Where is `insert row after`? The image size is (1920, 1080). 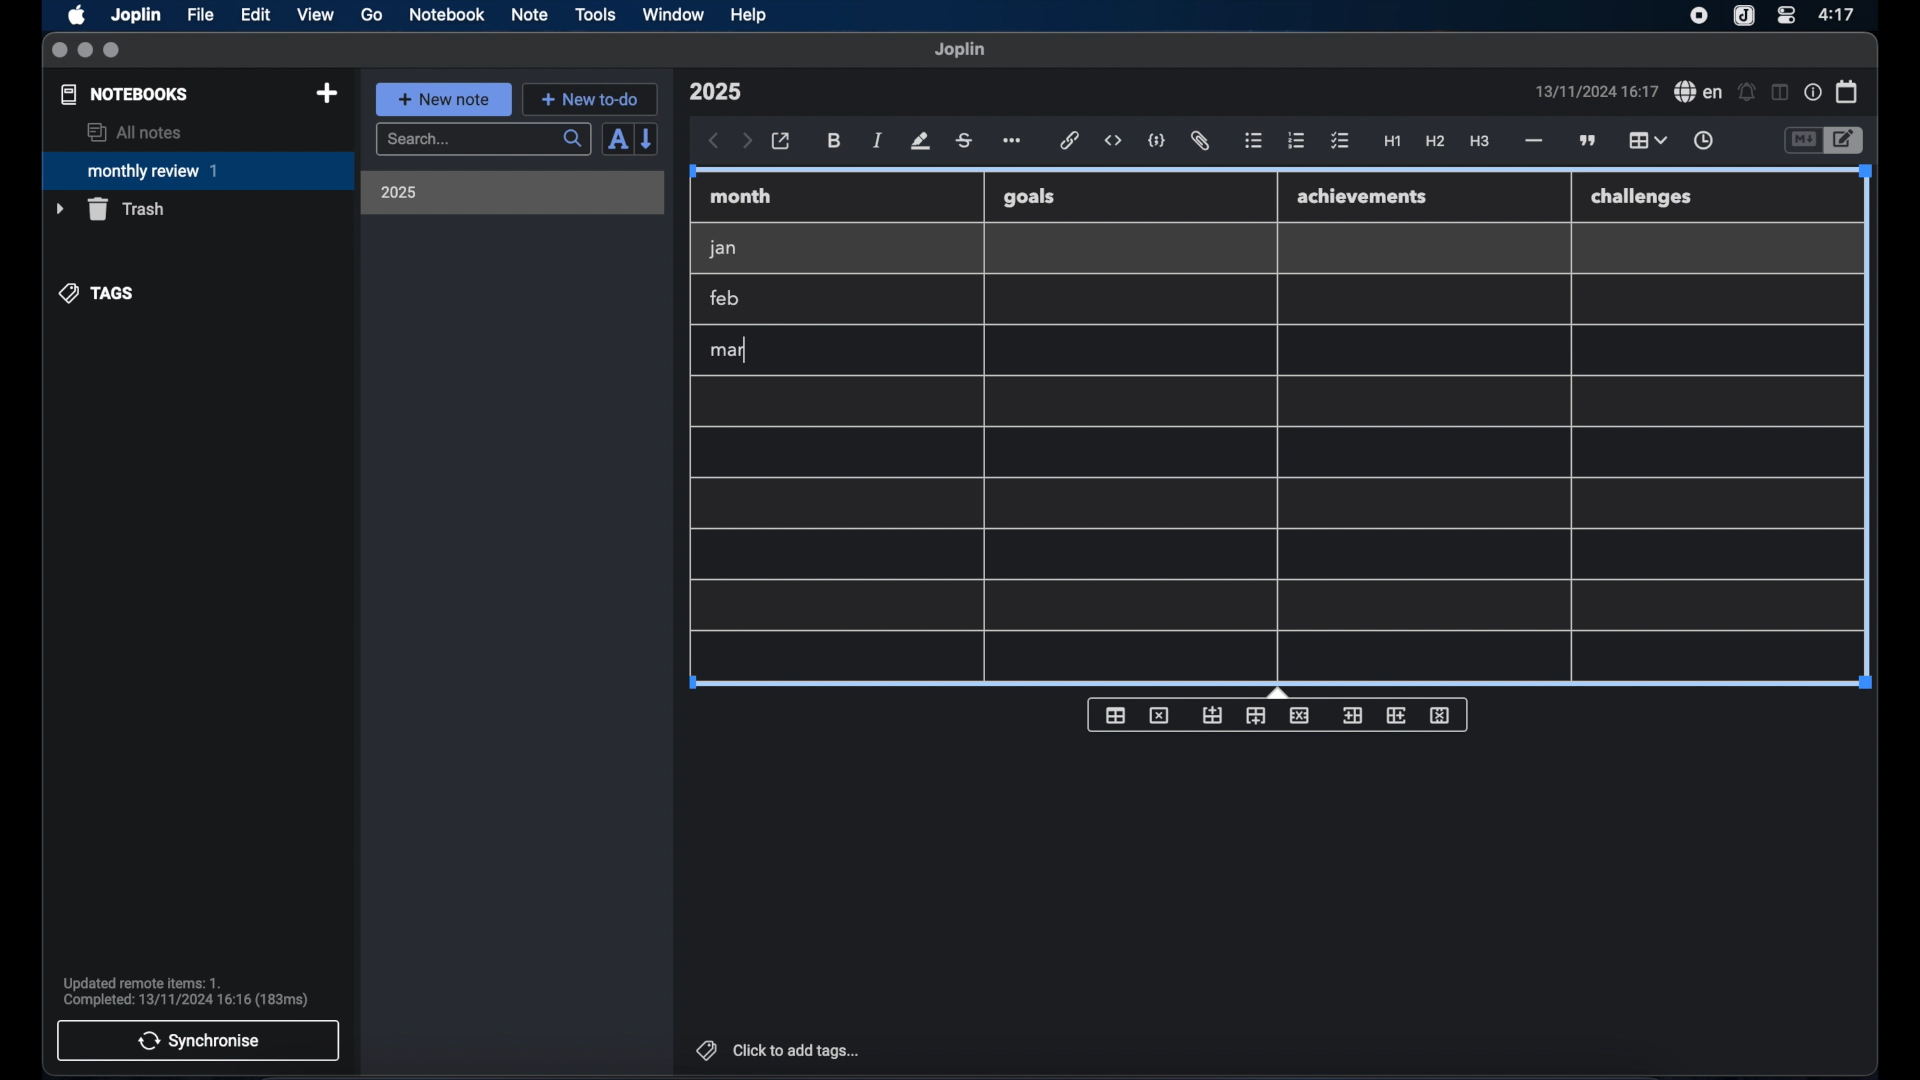 insert row after is located at coordinates (1256, 716).